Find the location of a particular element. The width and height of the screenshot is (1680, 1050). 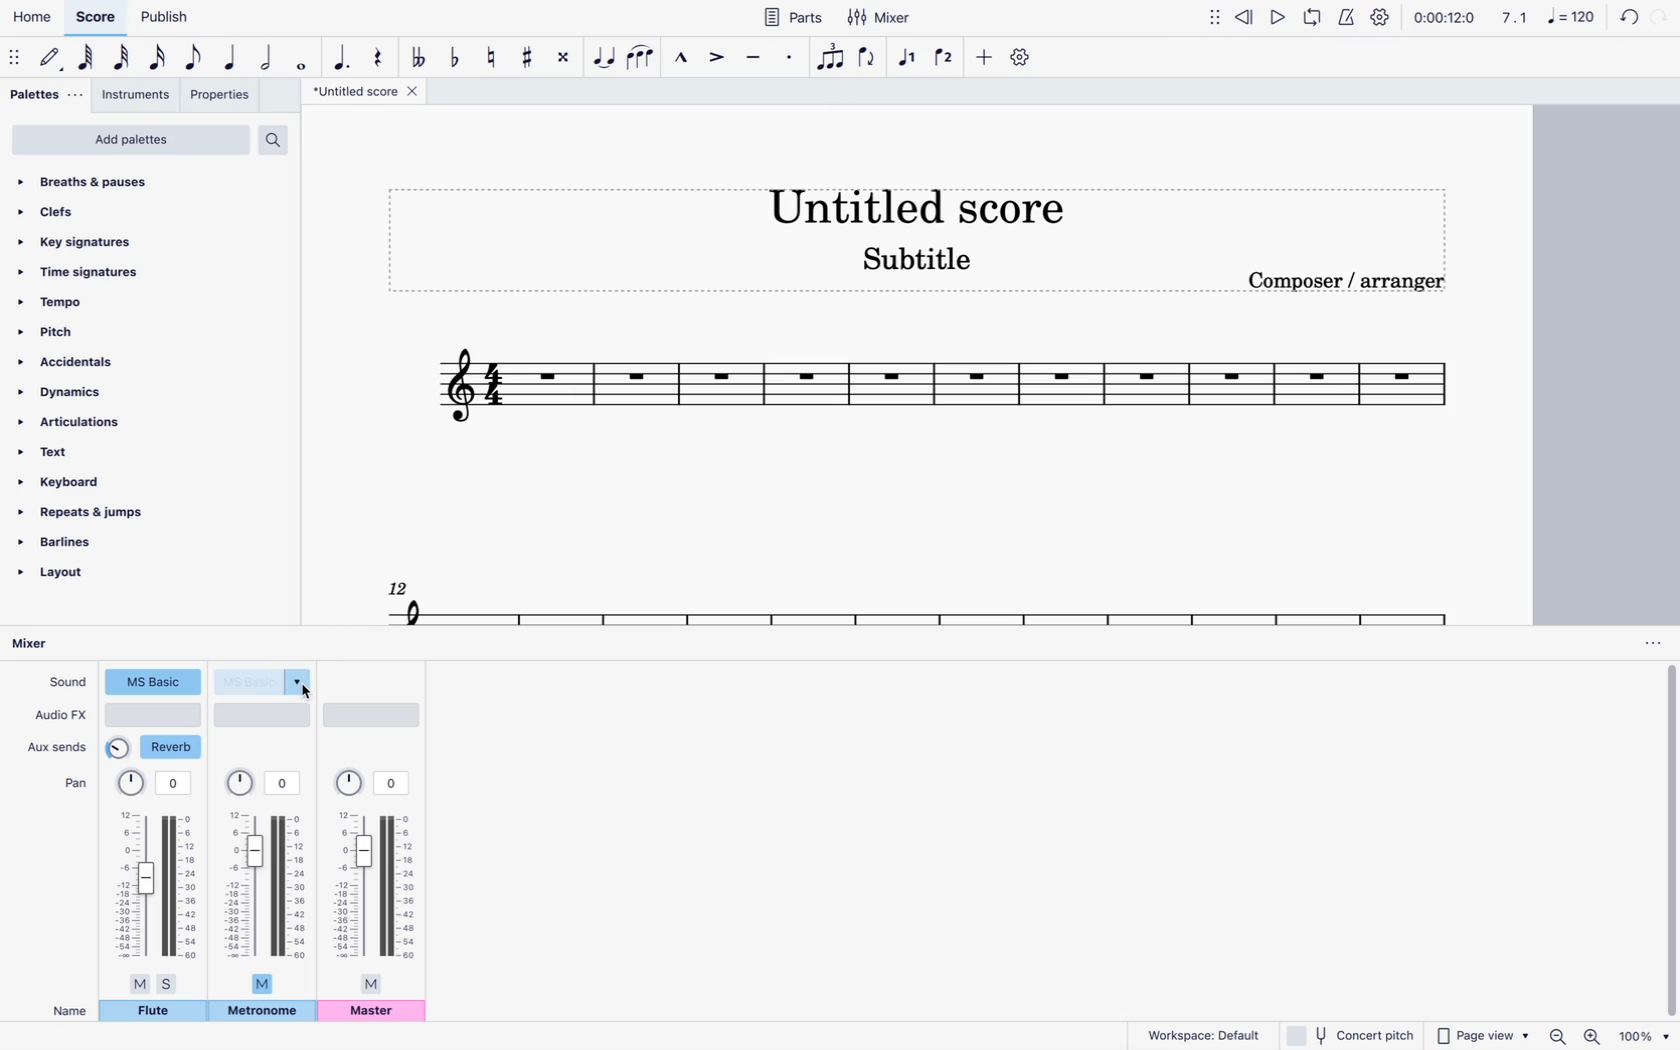

breaths & pauses is located at coordinates (145, 182).